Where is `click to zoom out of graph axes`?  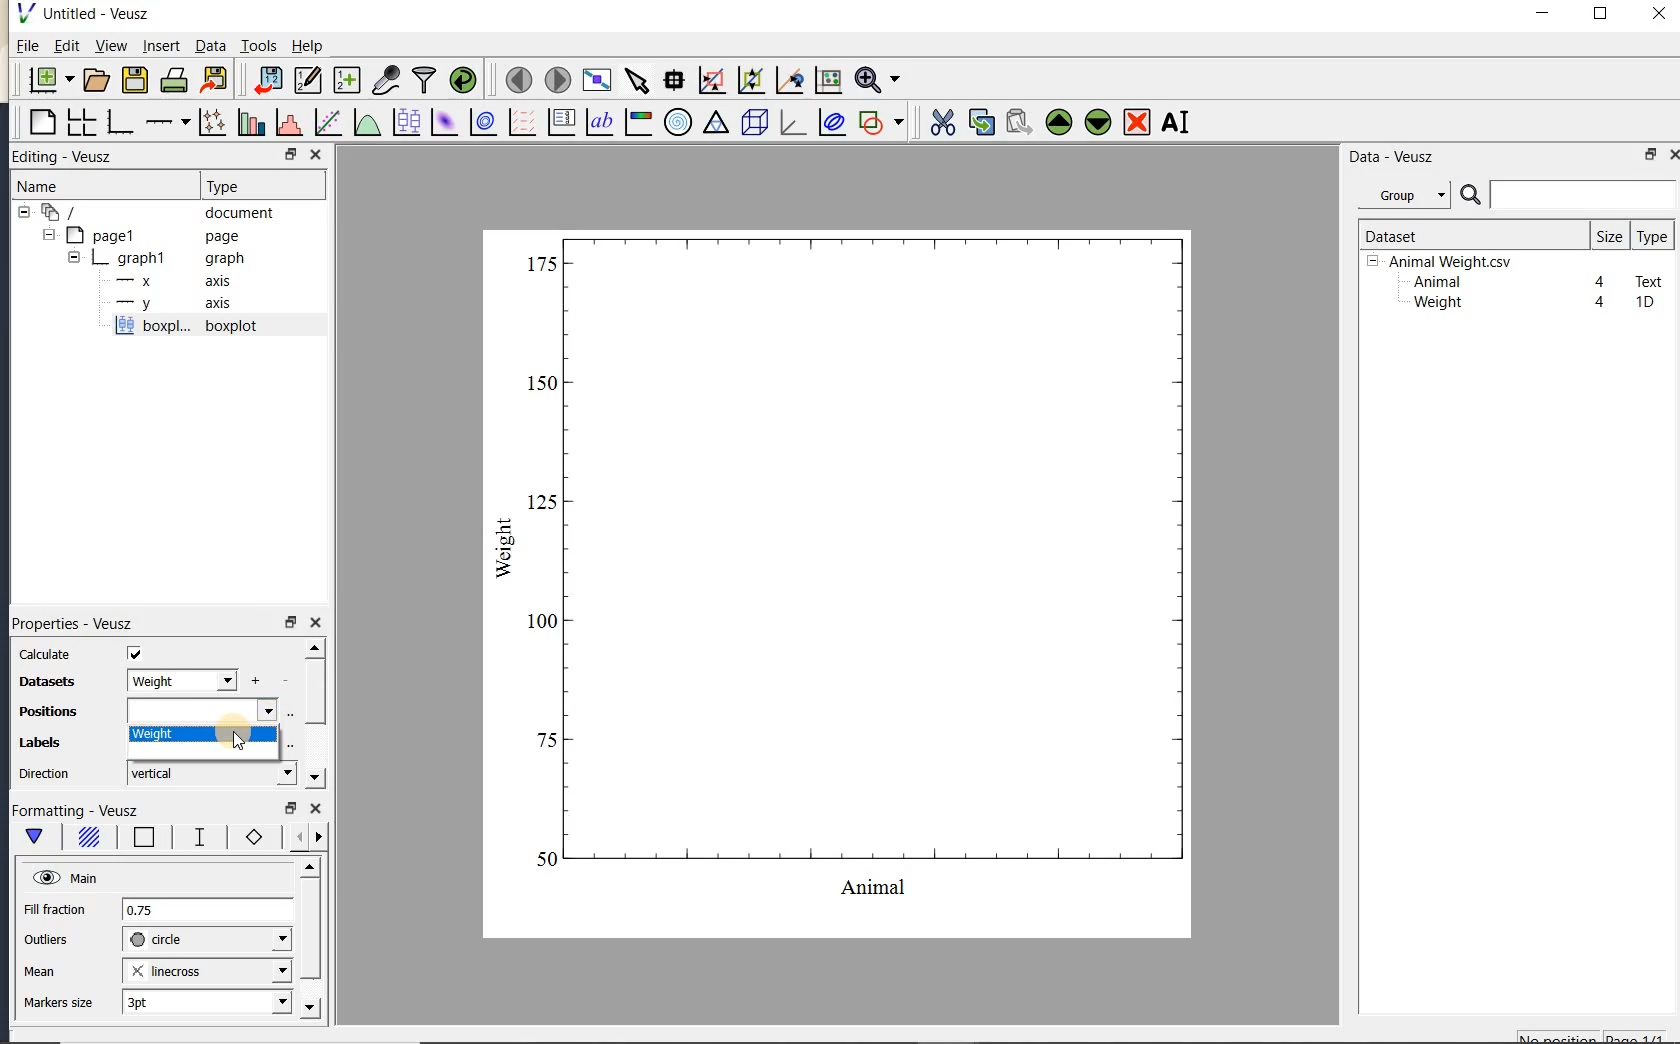 click to zoom out of graph axes is located at coordinates (752, 79).